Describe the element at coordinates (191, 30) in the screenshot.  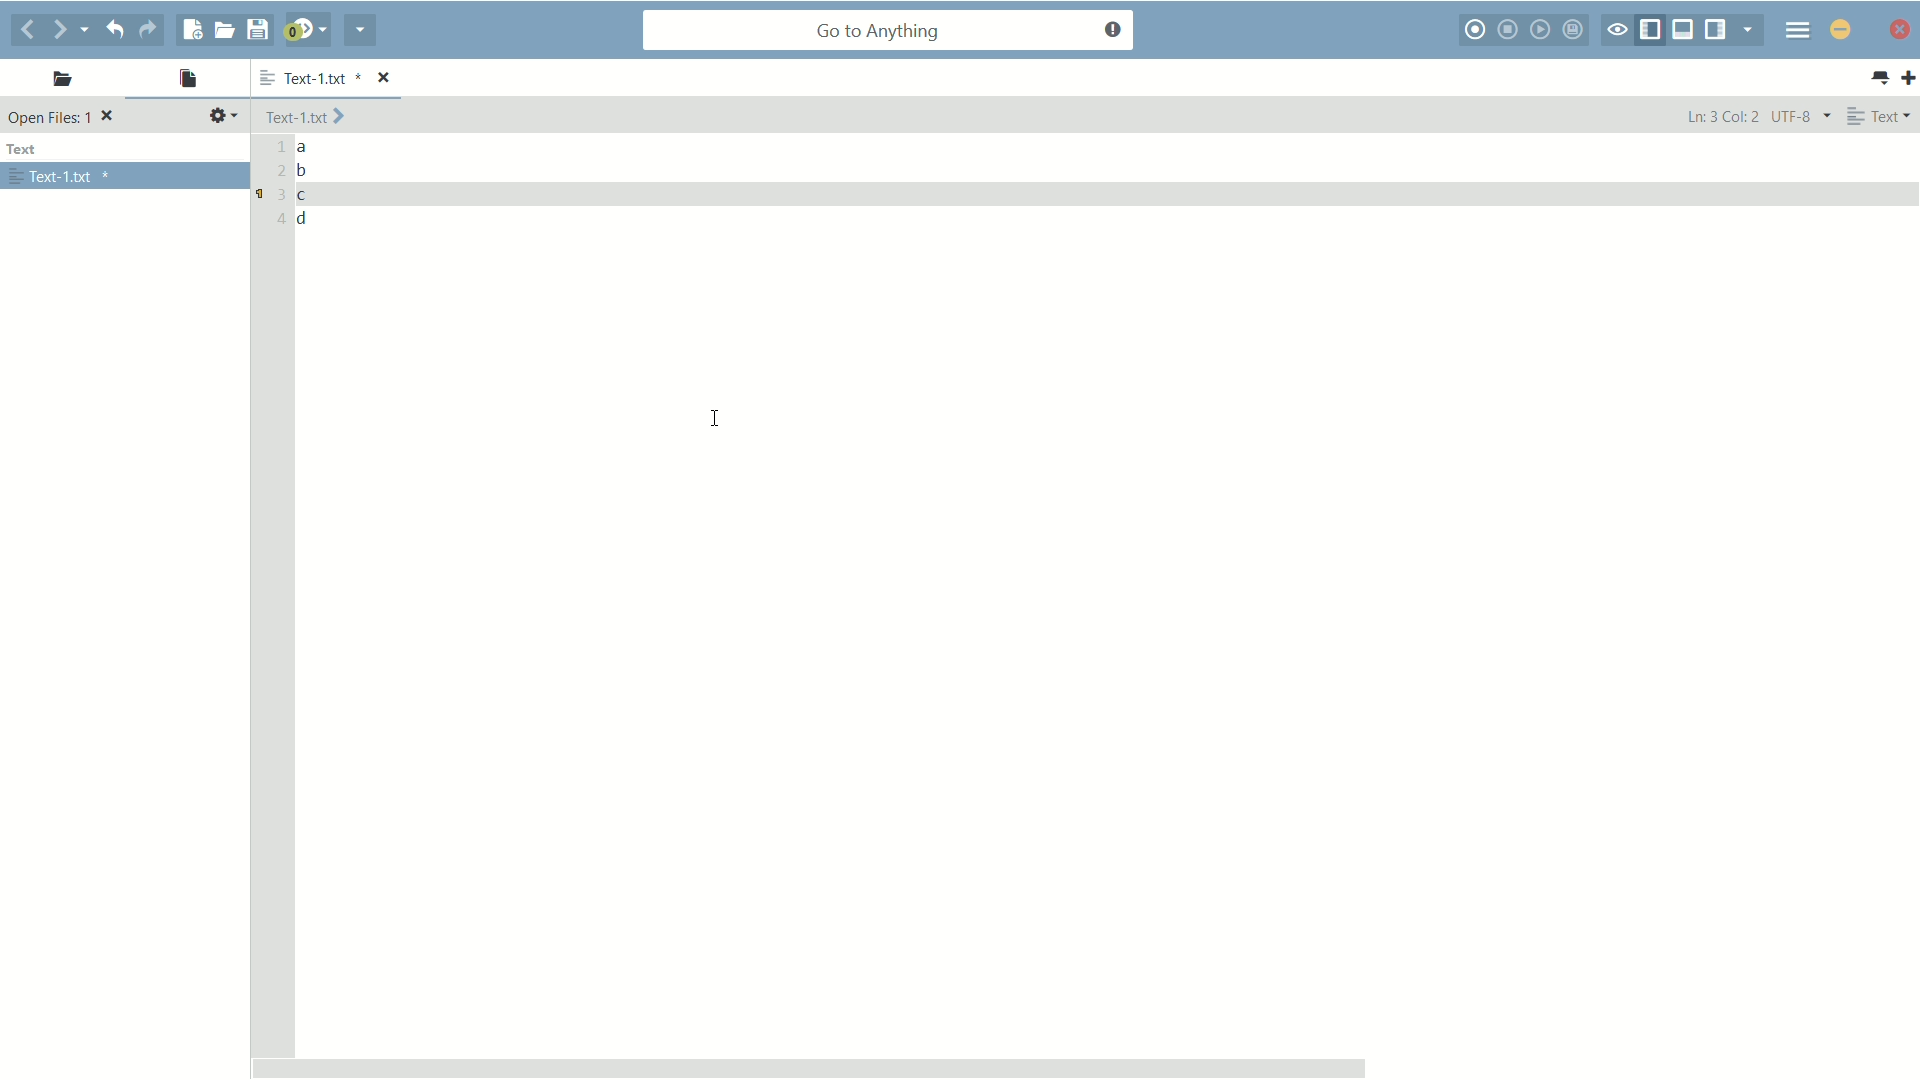
I see `new file` at that location.